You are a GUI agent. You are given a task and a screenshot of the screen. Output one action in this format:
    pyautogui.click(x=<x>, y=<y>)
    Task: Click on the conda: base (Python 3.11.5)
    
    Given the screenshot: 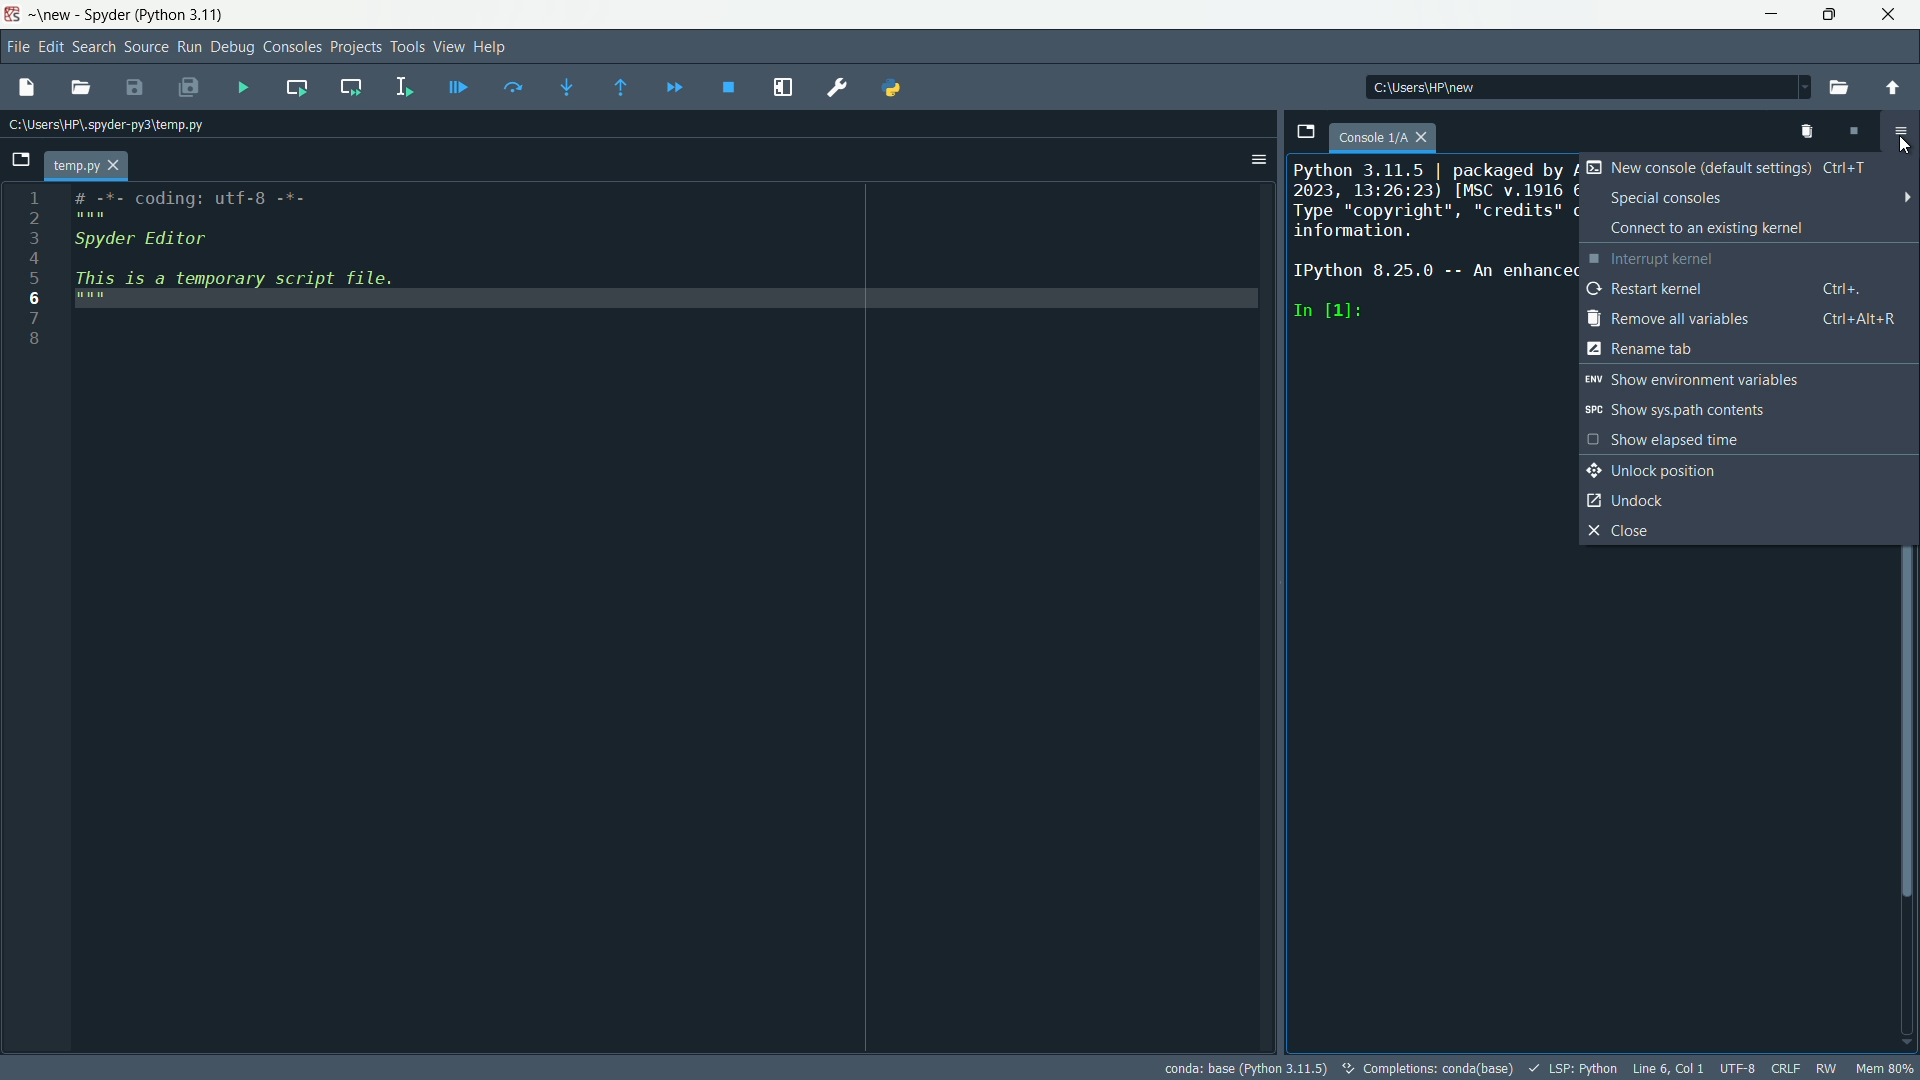 What is the action you would take?
    pyautogui.click(x=1245, y=1068)
    